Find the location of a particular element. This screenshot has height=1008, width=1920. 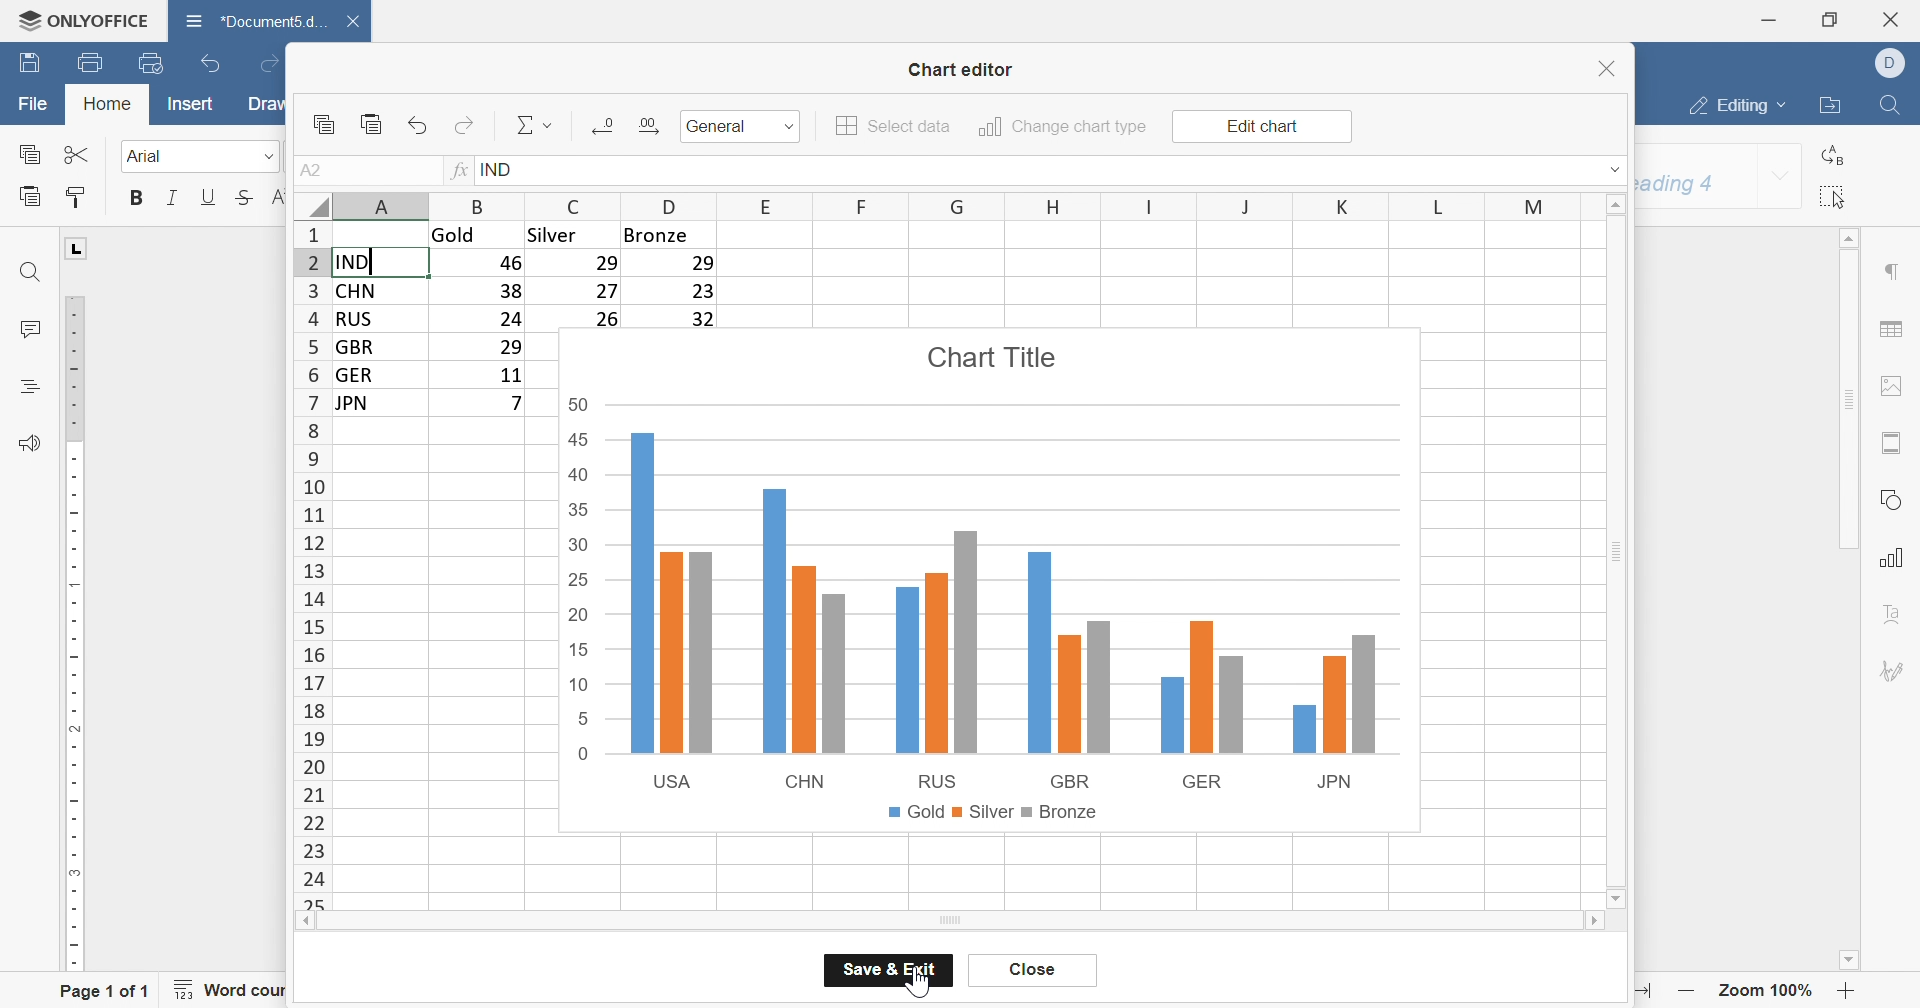

IND is located at coordinates (503, 170).